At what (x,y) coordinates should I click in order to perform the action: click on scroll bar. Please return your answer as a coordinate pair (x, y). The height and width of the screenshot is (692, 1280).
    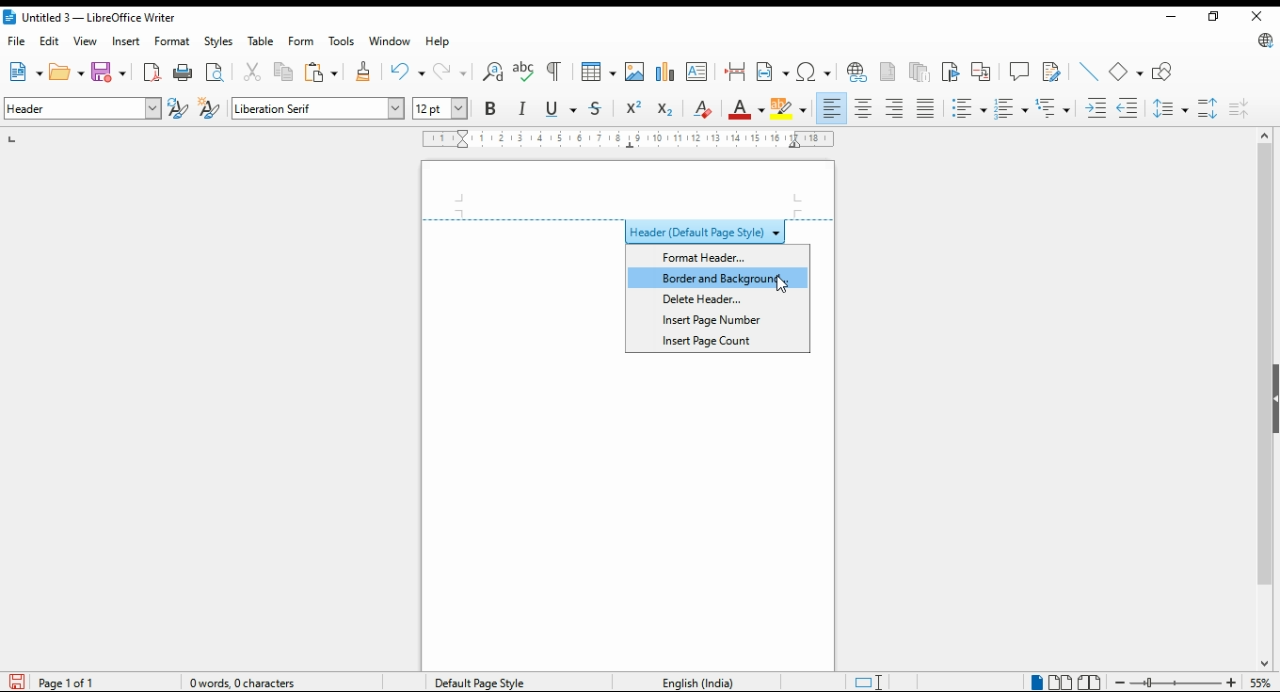
    Looking at the image, I should click on (1264, 399).